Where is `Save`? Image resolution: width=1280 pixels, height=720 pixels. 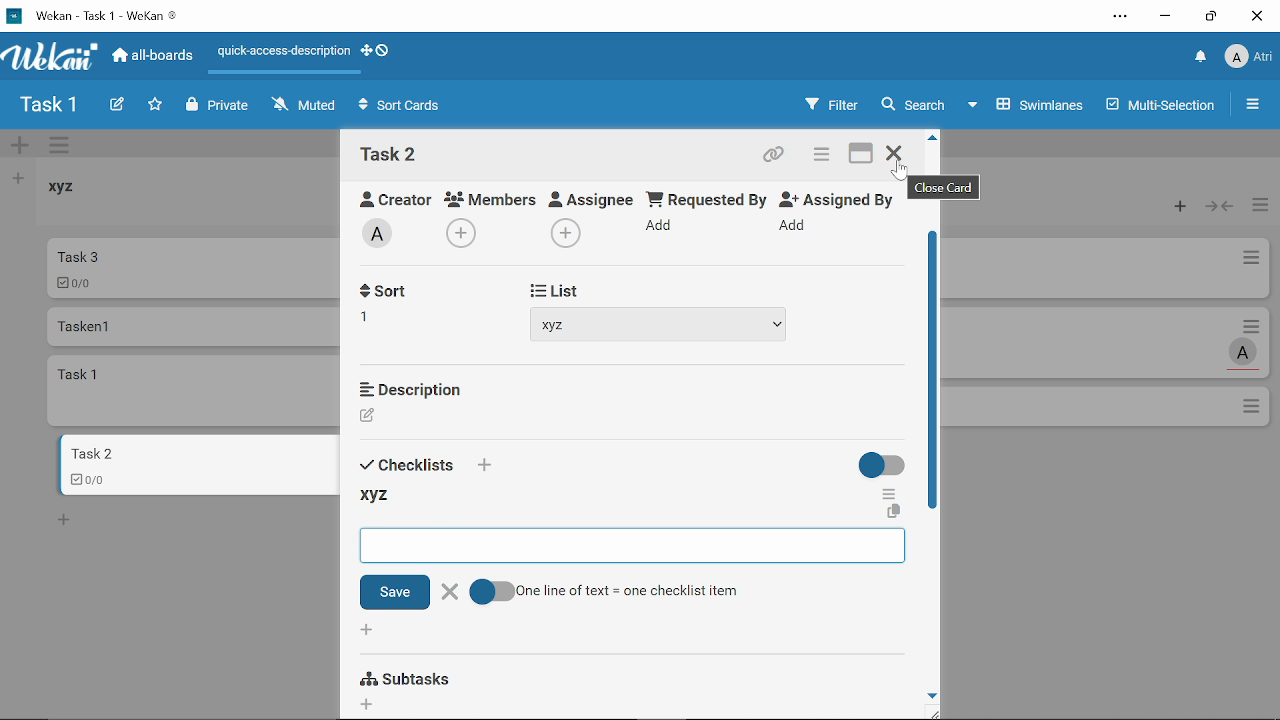
Save is located at coordinates (391, 593).